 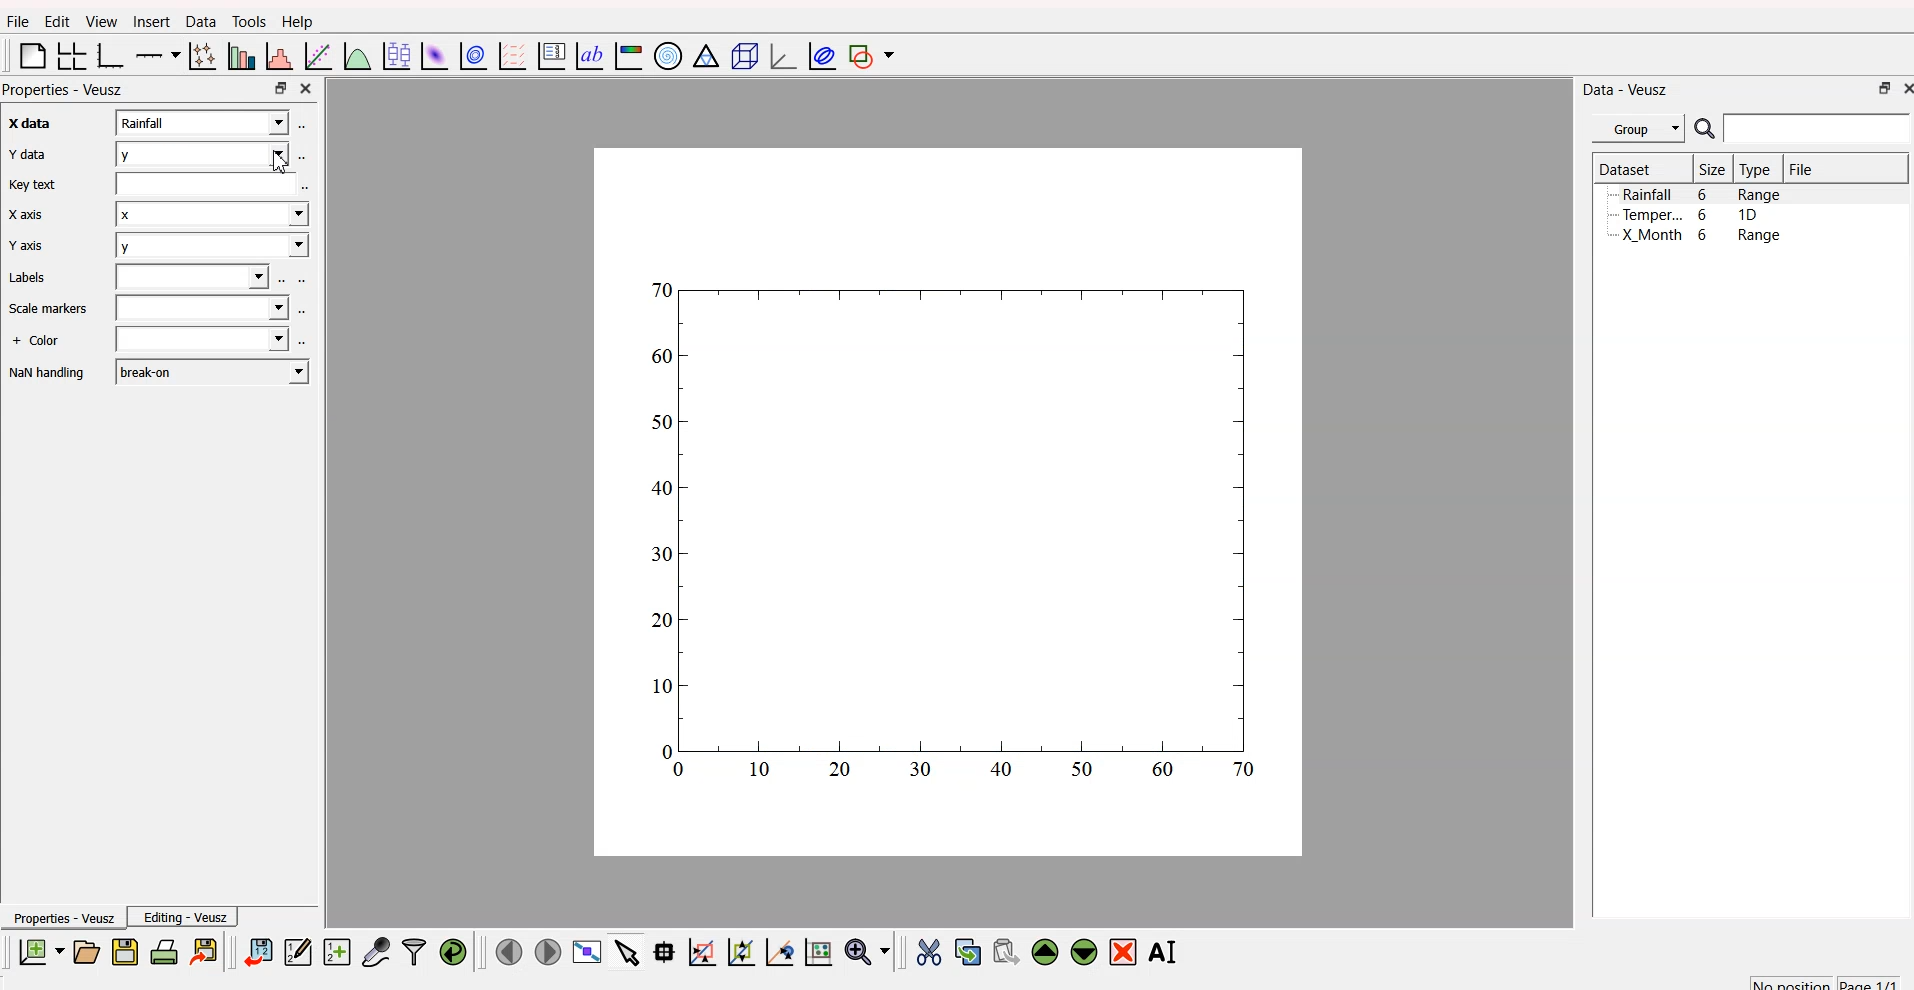 I want to click on Dataset, so click(x=1625, y=168).